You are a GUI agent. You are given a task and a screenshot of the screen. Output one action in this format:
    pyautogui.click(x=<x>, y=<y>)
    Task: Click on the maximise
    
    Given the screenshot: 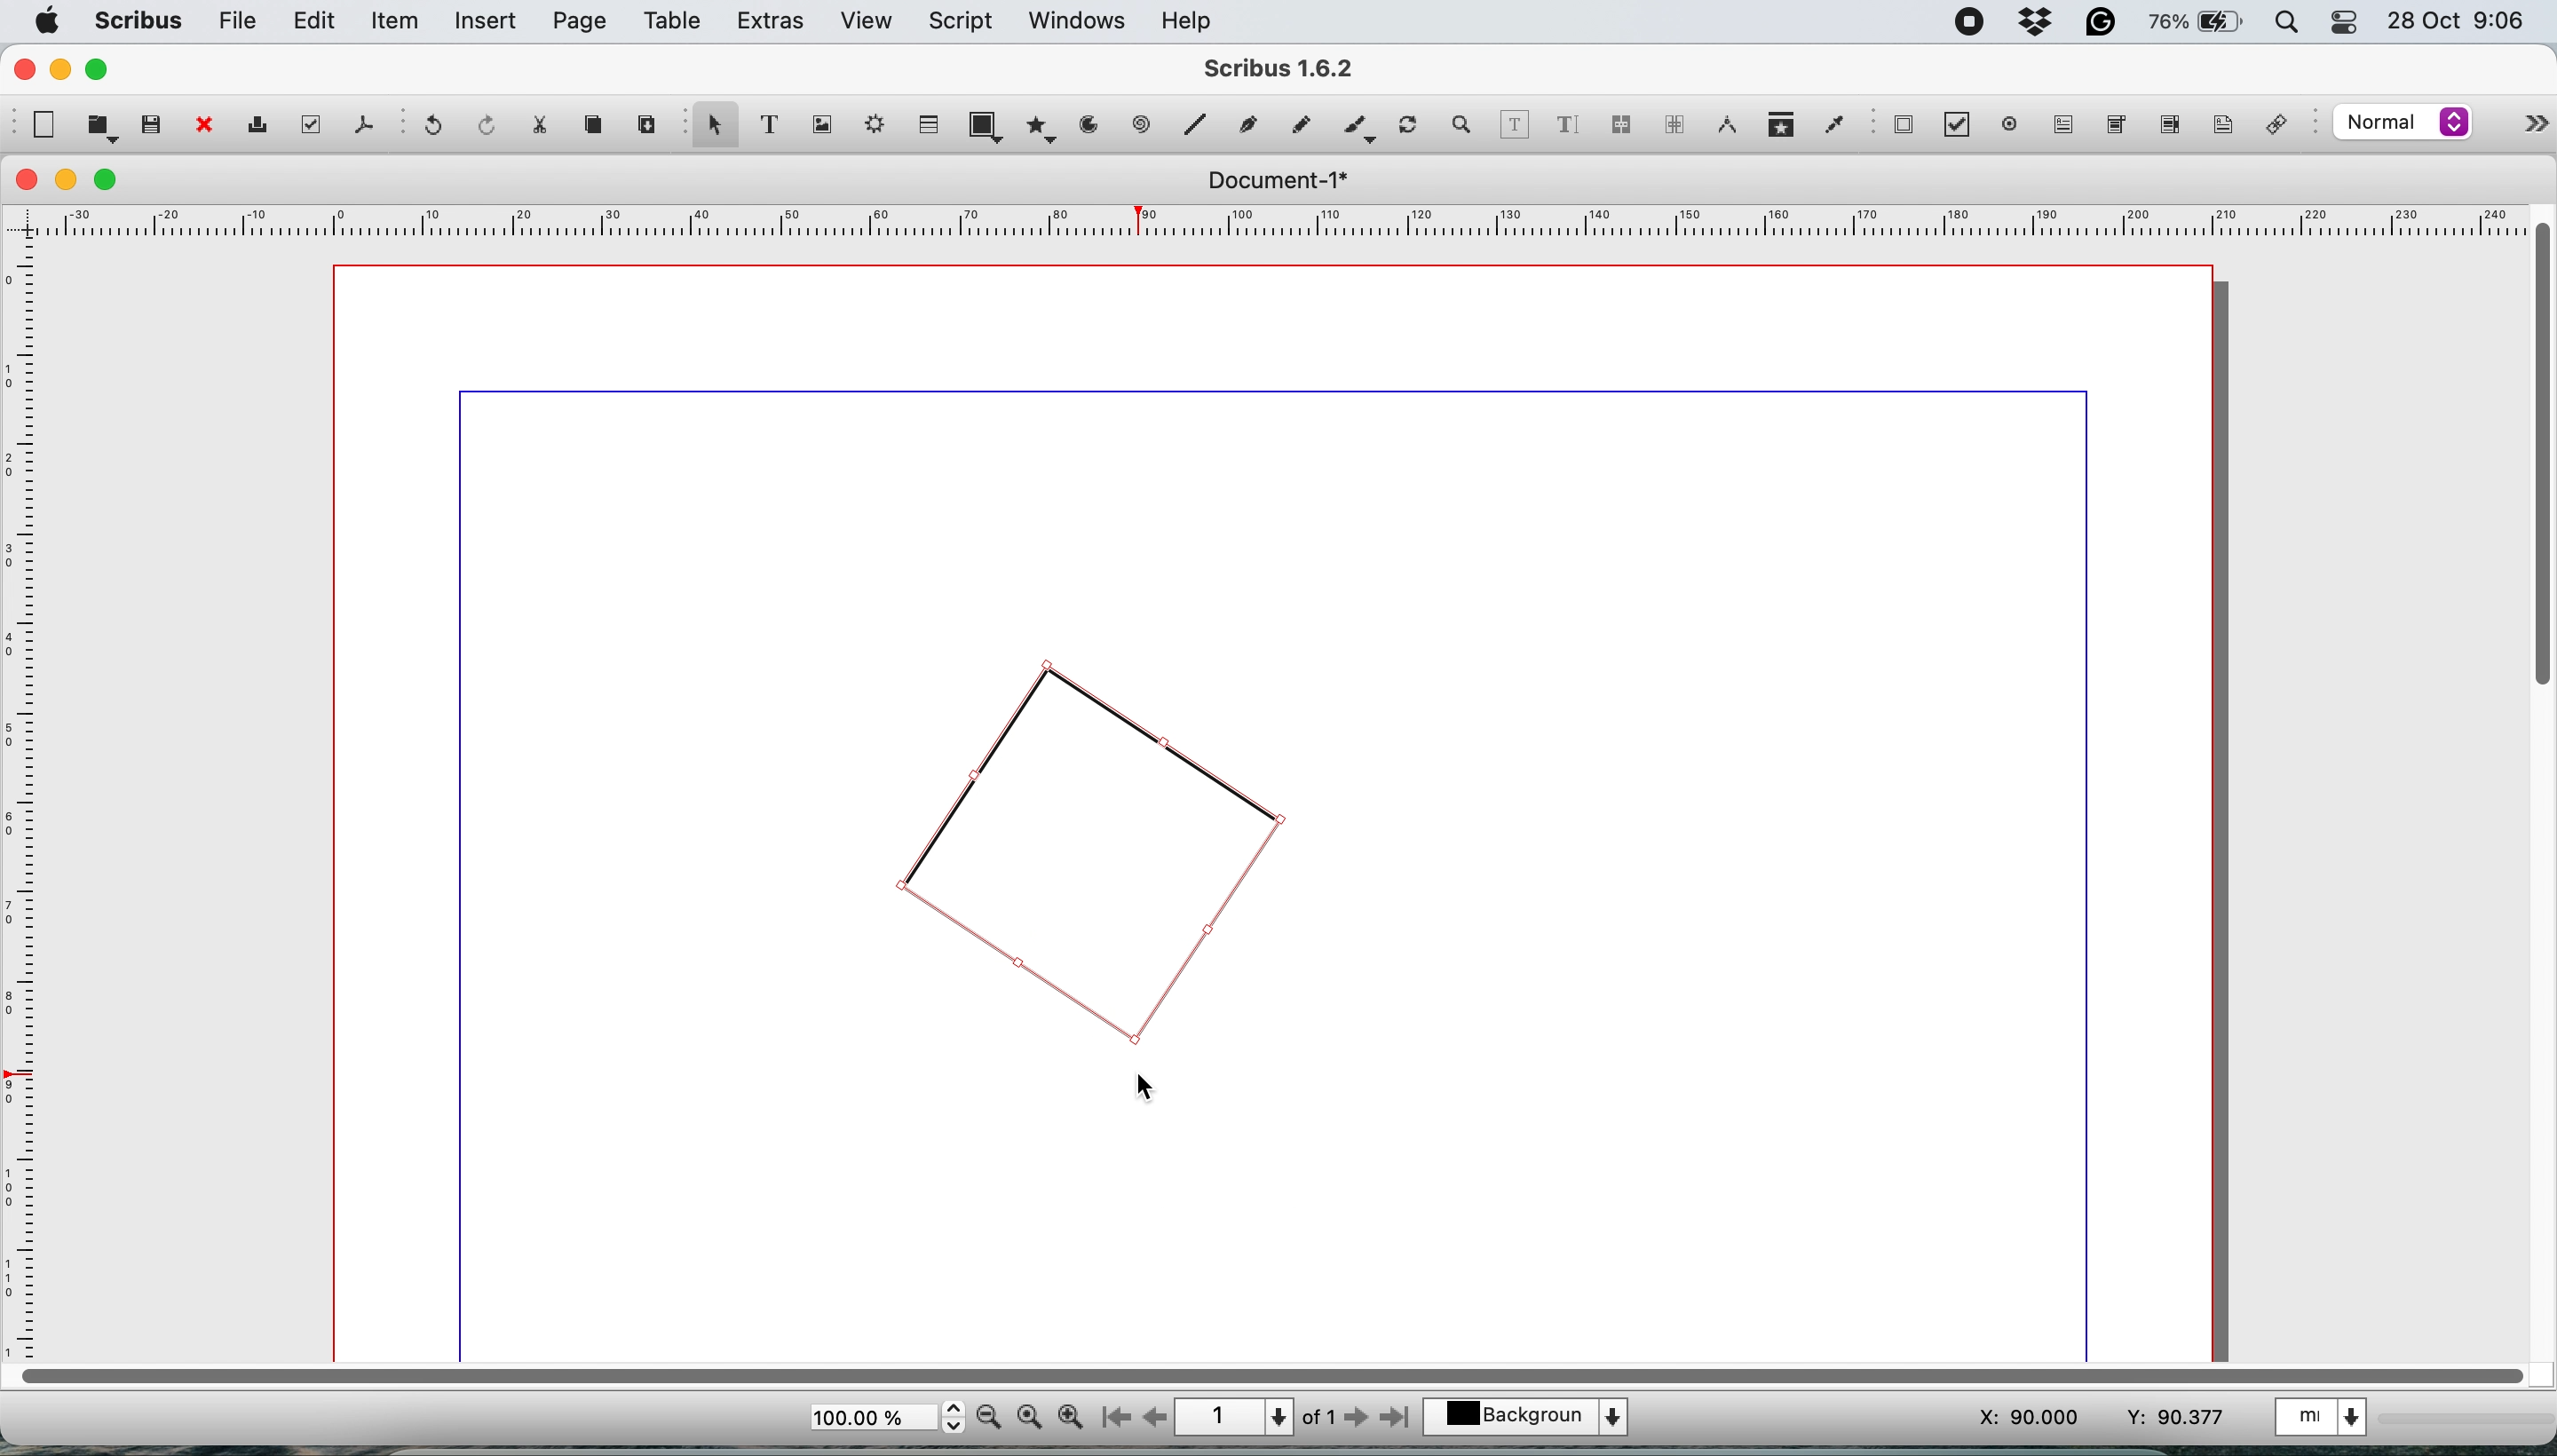 What is the action you would take?
    pyautogui.click(x=110, y=180)
    